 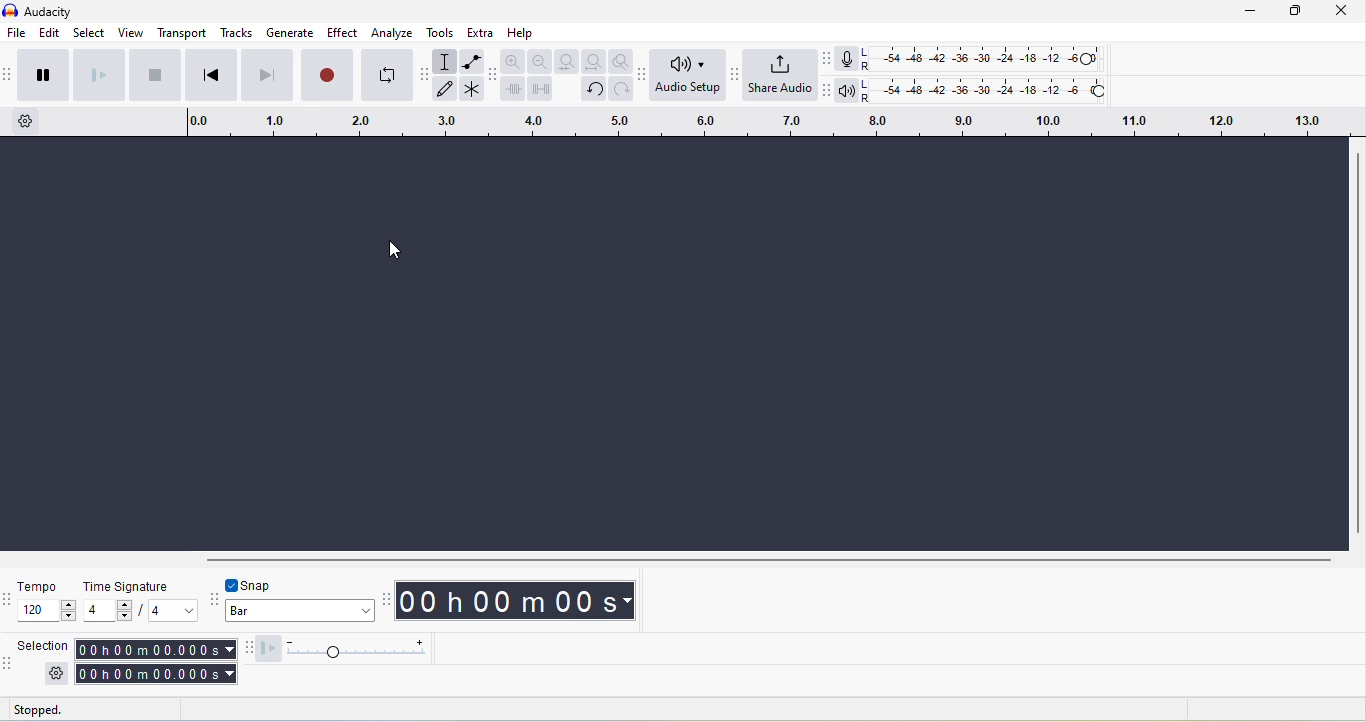 I want to click on minimize, so click(x=1252, y=13).